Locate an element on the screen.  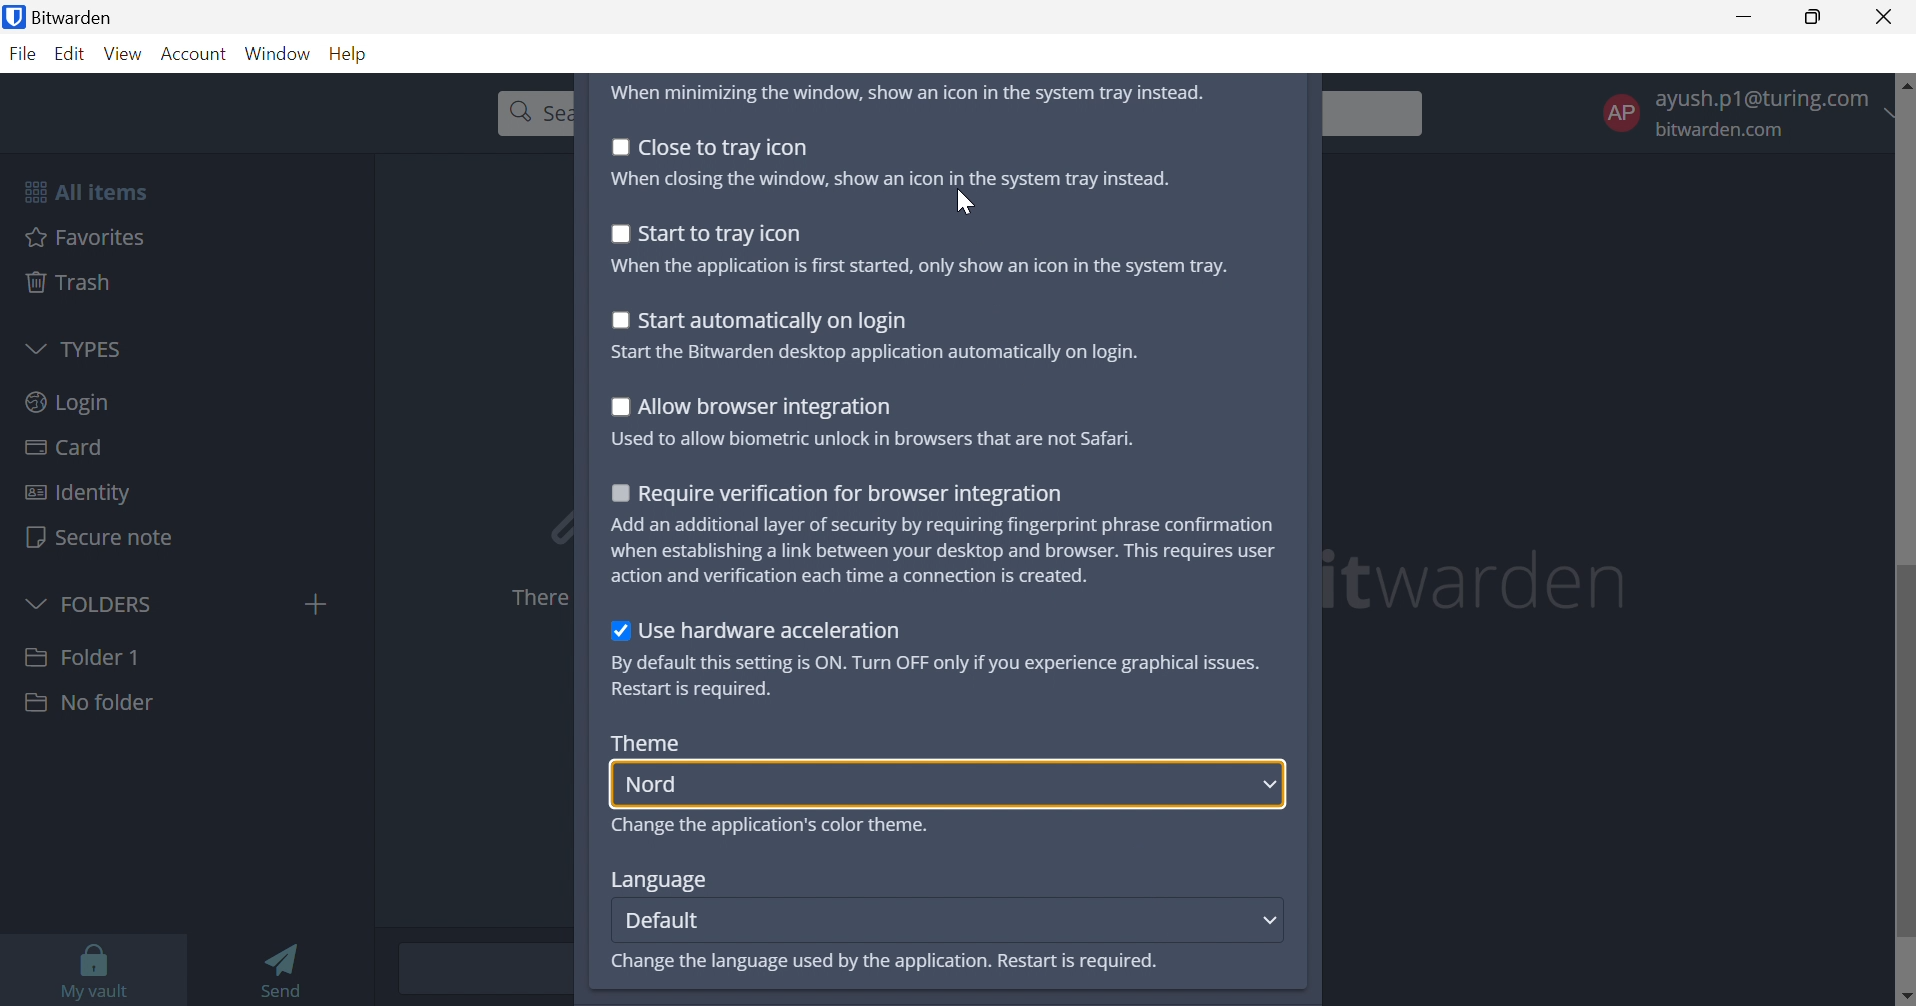
Change the application's color theme. is located at coordinates (773, 826).